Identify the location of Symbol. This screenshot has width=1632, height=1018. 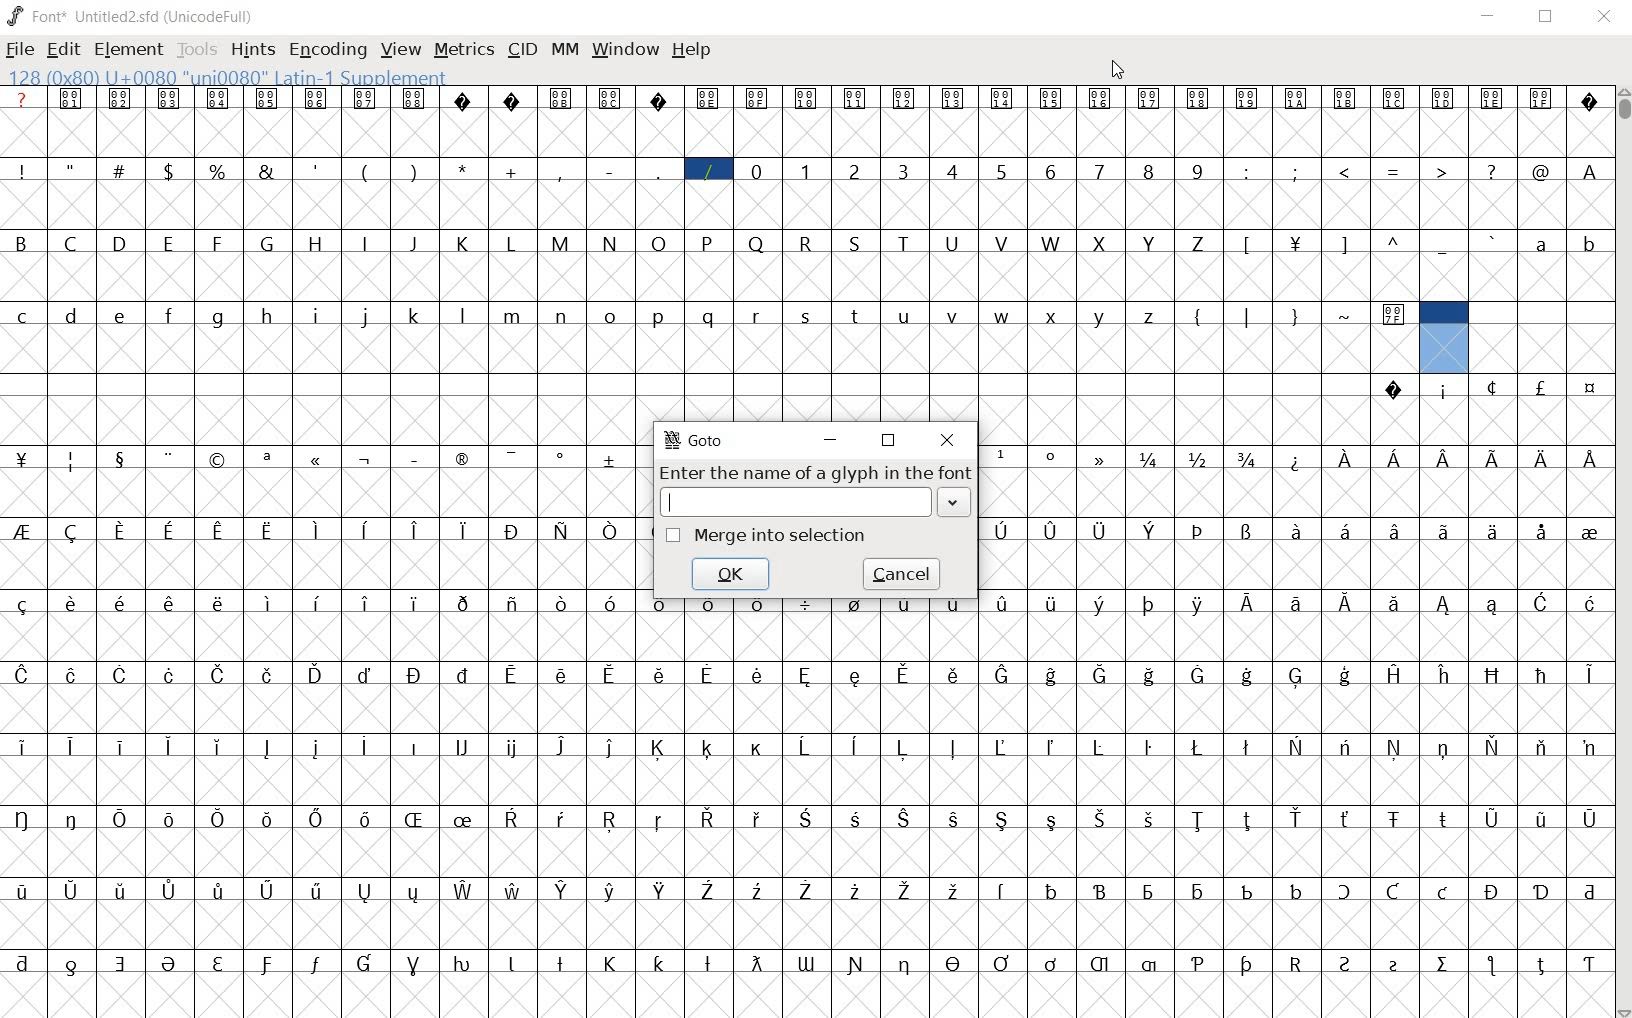
(902, 747).